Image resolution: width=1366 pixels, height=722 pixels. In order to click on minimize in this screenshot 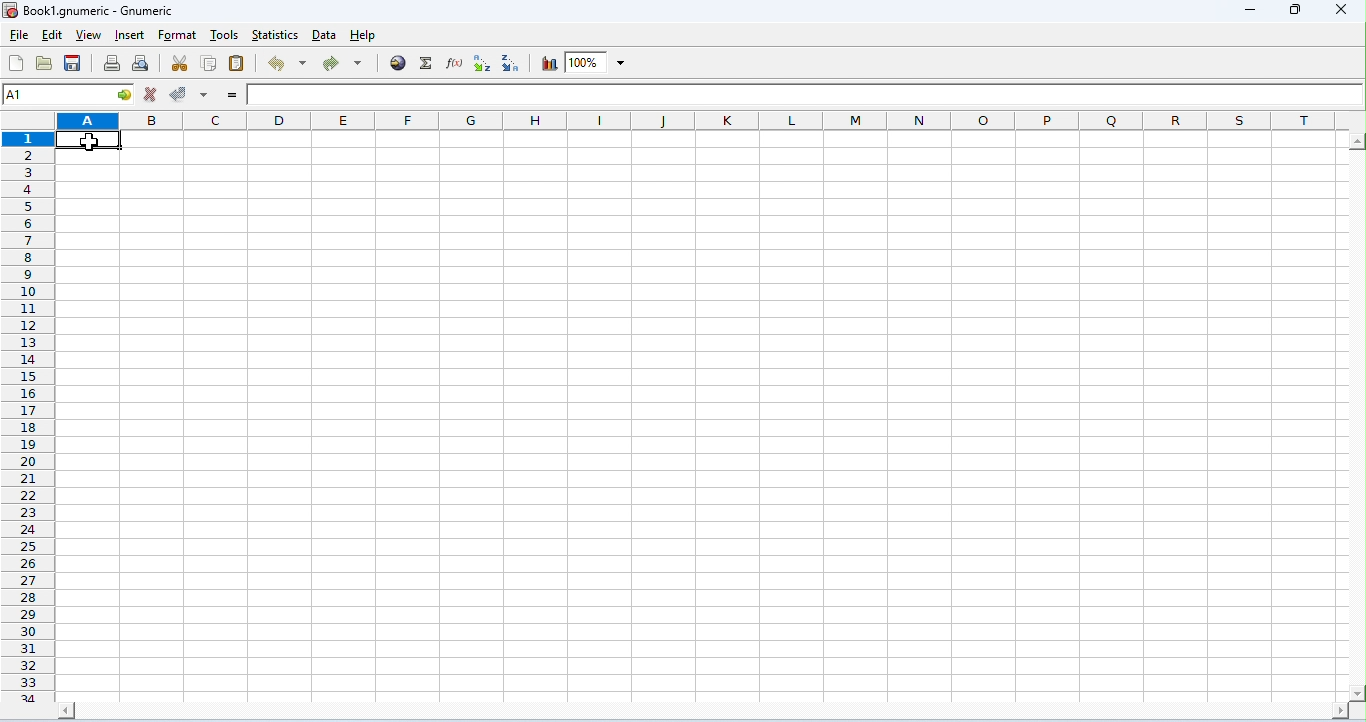, I will do `click(1252, 12)`.